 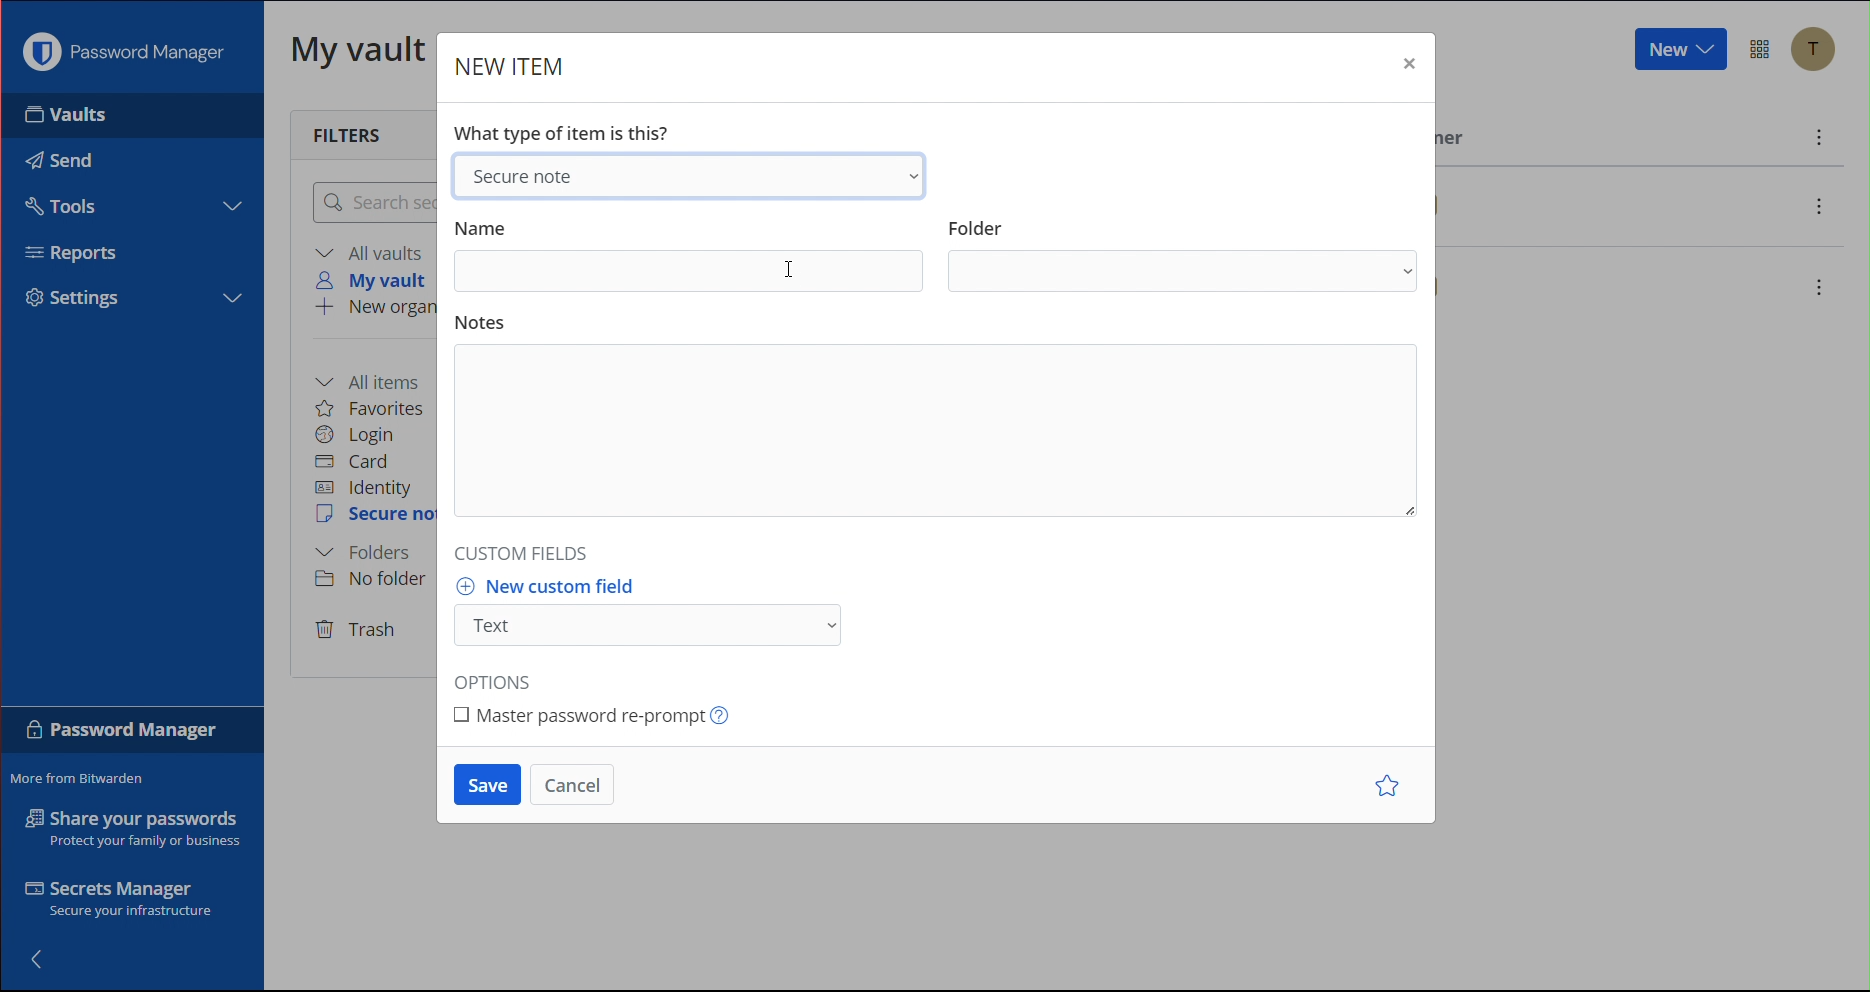 I want to click on Folders, so click(x=368, y=552).